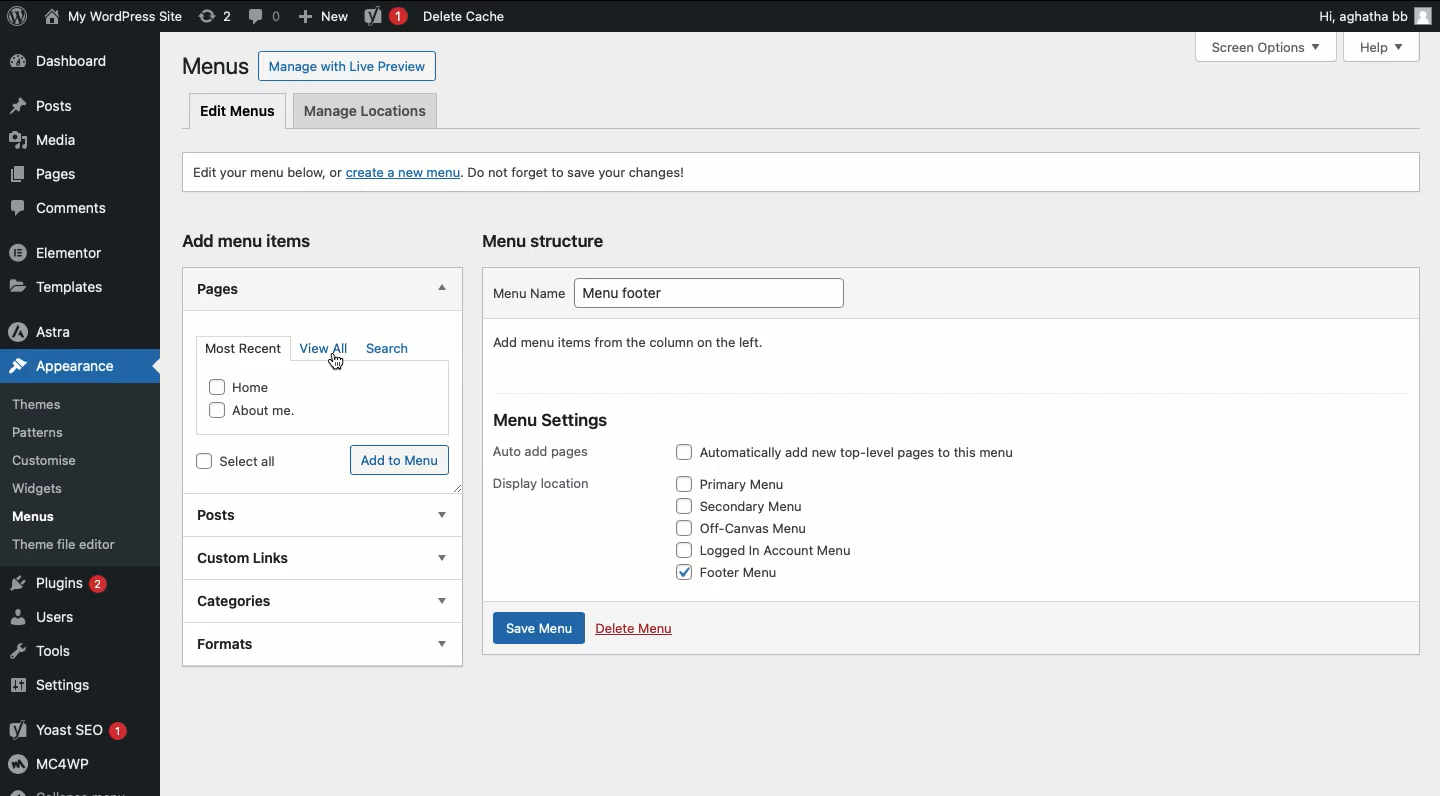 The width and height of the screenshot is (1440, 796). What do you see at coordinates (74, 107) in the screenshot?
I see `Posts` at bounding box center [74, 107].